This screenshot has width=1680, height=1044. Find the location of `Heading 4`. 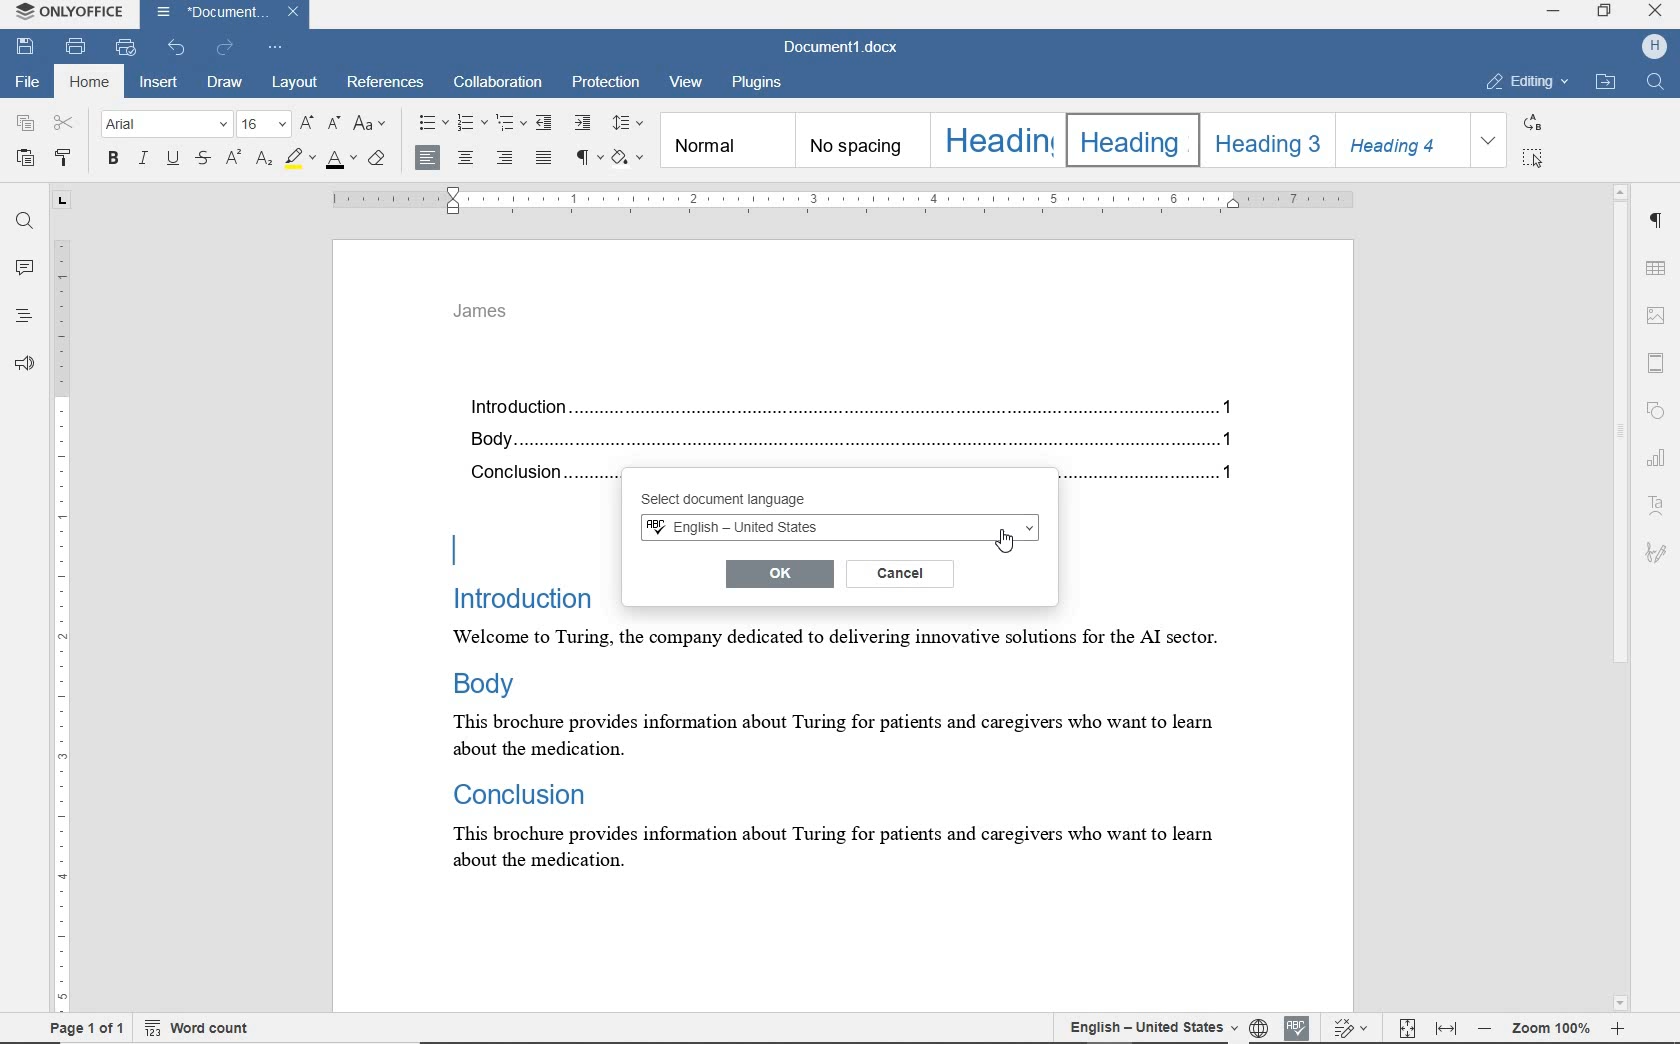

Heading 4 is located at coordinates (1401, 140).